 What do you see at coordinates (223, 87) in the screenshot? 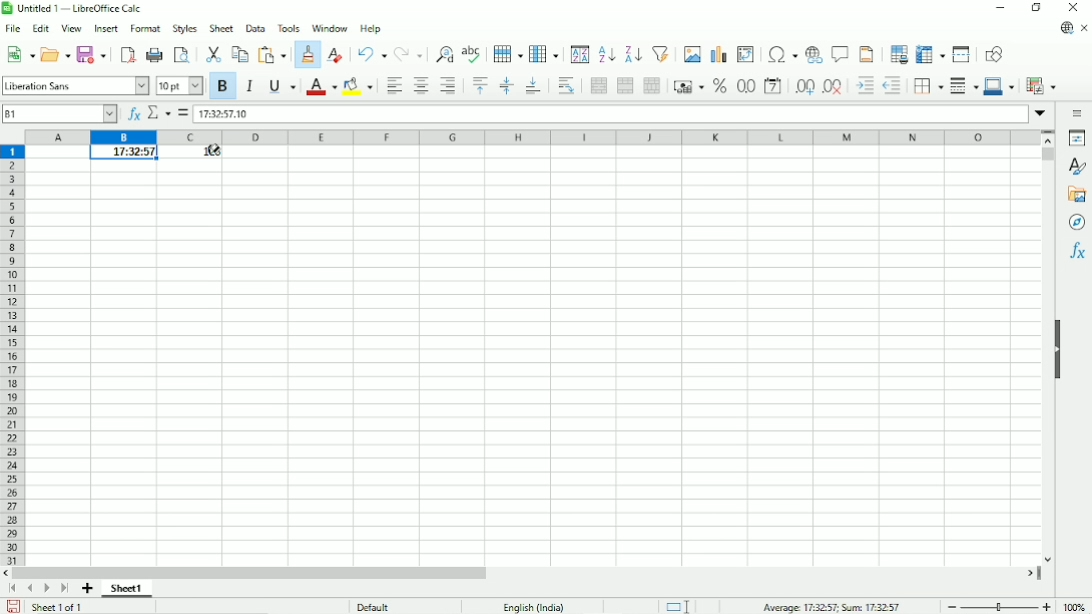
I see `Bold` at bounding box center [223, 87].